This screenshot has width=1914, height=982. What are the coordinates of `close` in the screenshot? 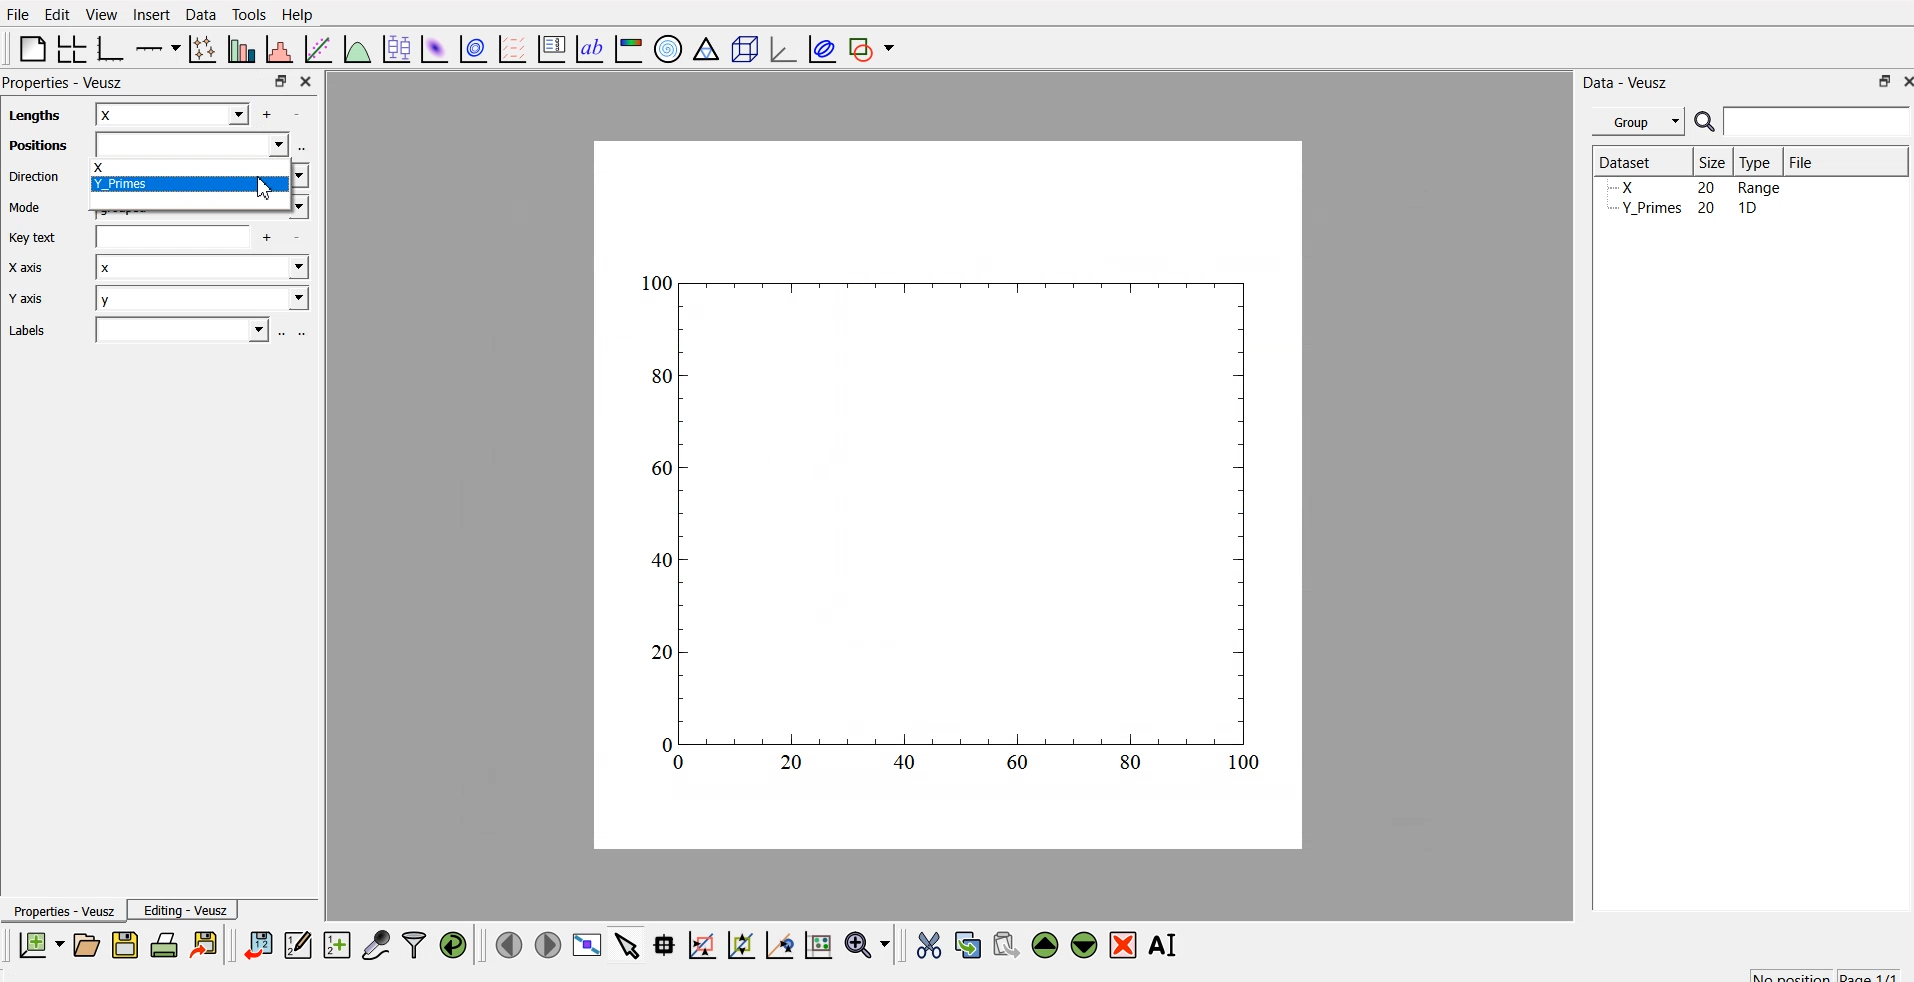 It's located at (304, 80).